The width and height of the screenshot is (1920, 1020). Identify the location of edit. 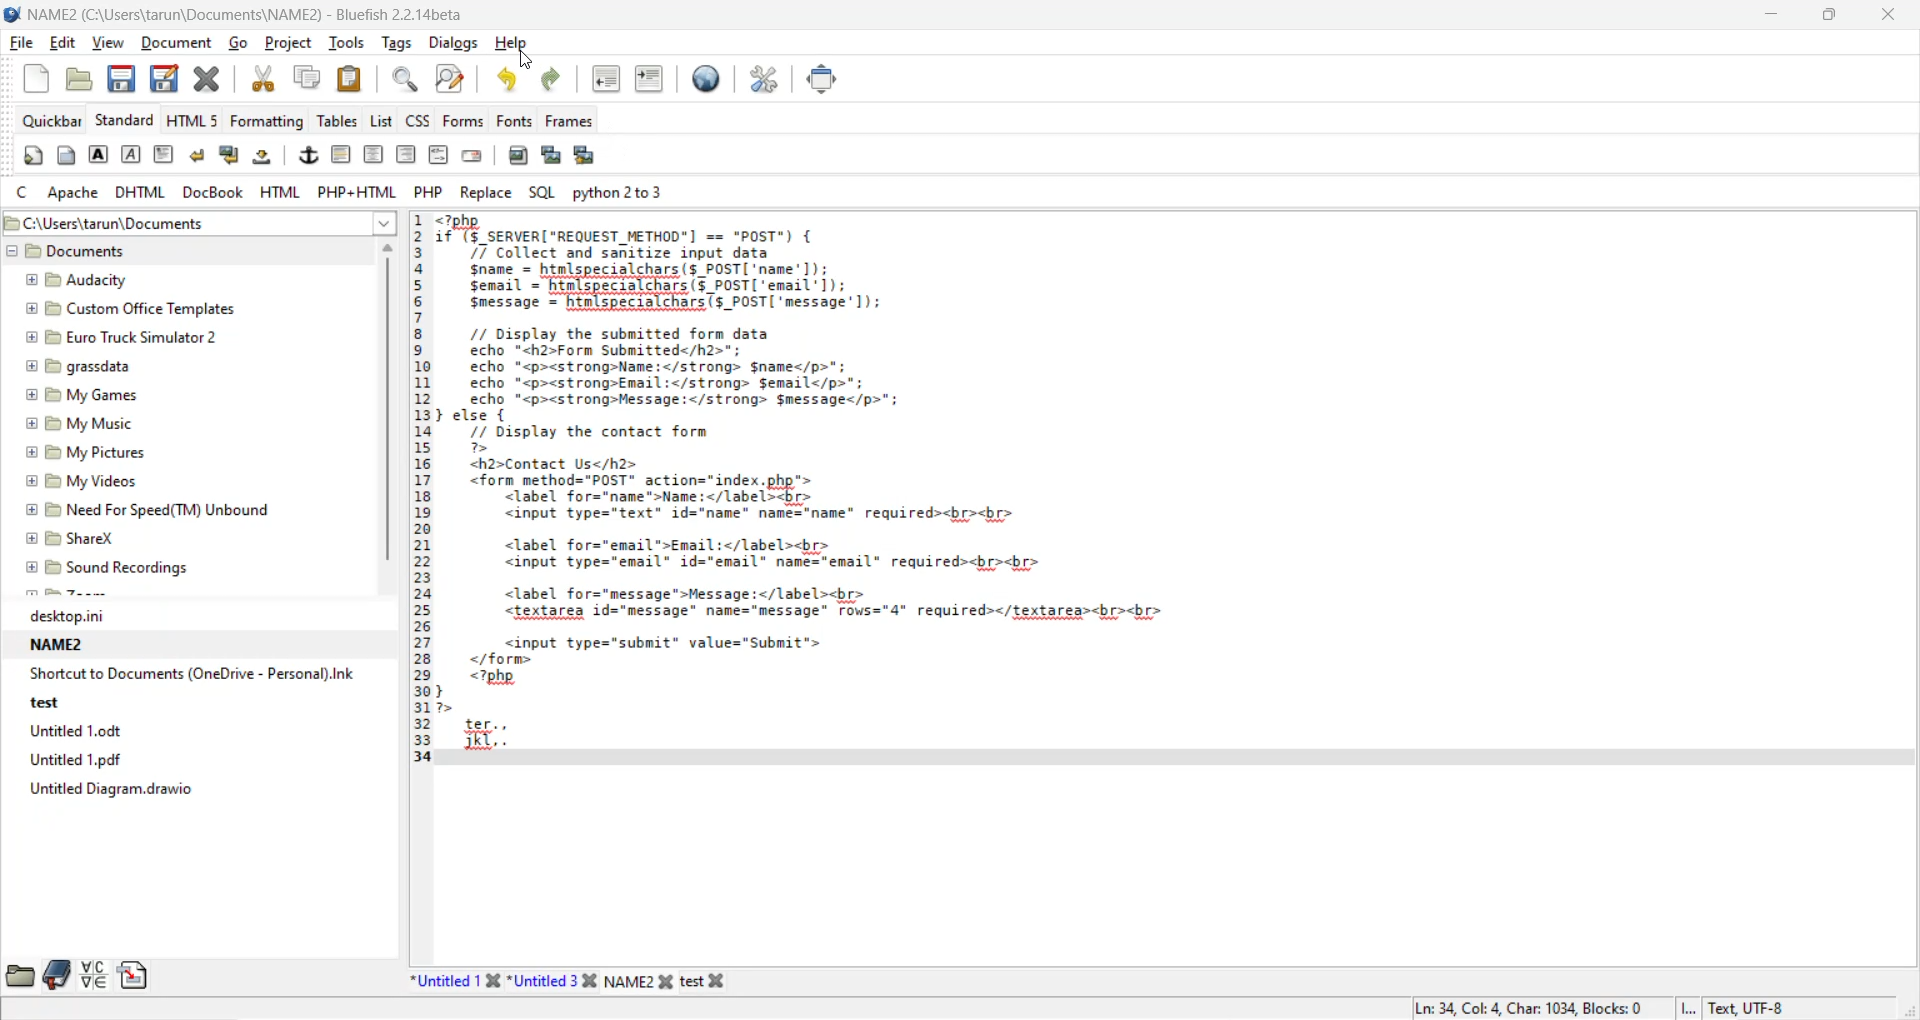
(60, 42).